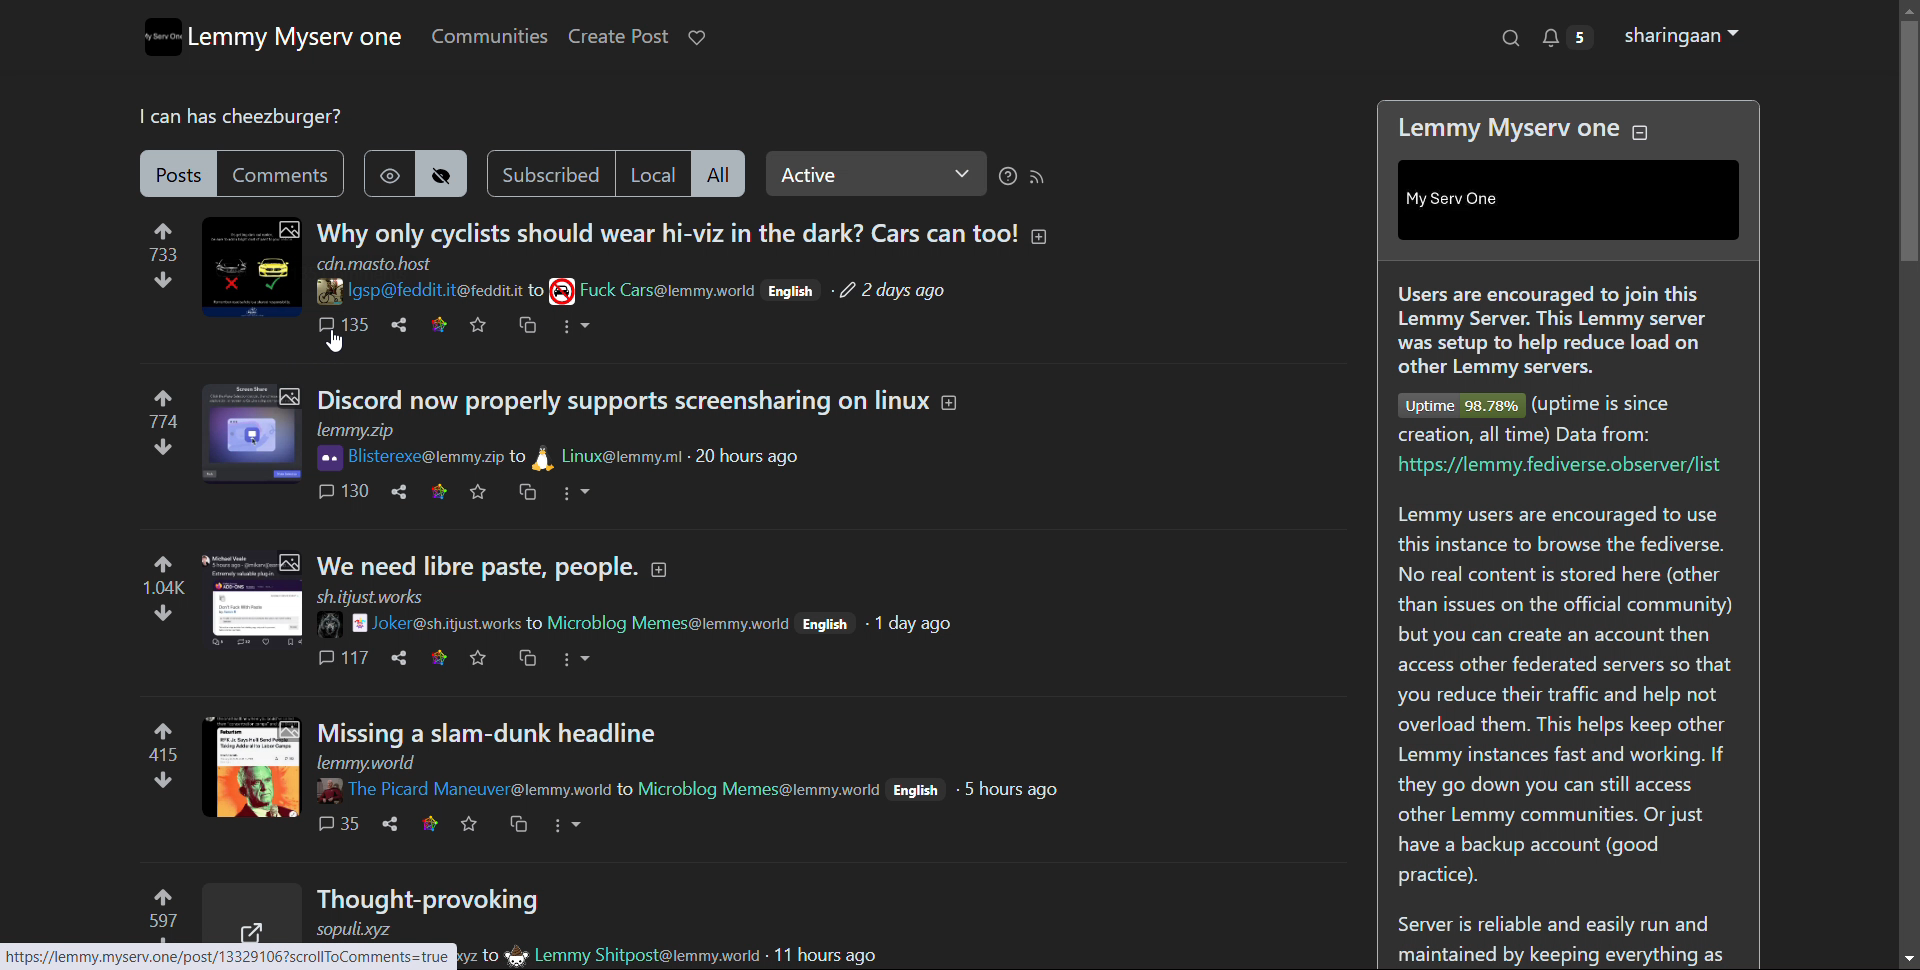 The image size is (1920, 970). What do you see at coordinates (333, 342) in the screenshot?
I see `Cursor` at bounding box center [333, 342].